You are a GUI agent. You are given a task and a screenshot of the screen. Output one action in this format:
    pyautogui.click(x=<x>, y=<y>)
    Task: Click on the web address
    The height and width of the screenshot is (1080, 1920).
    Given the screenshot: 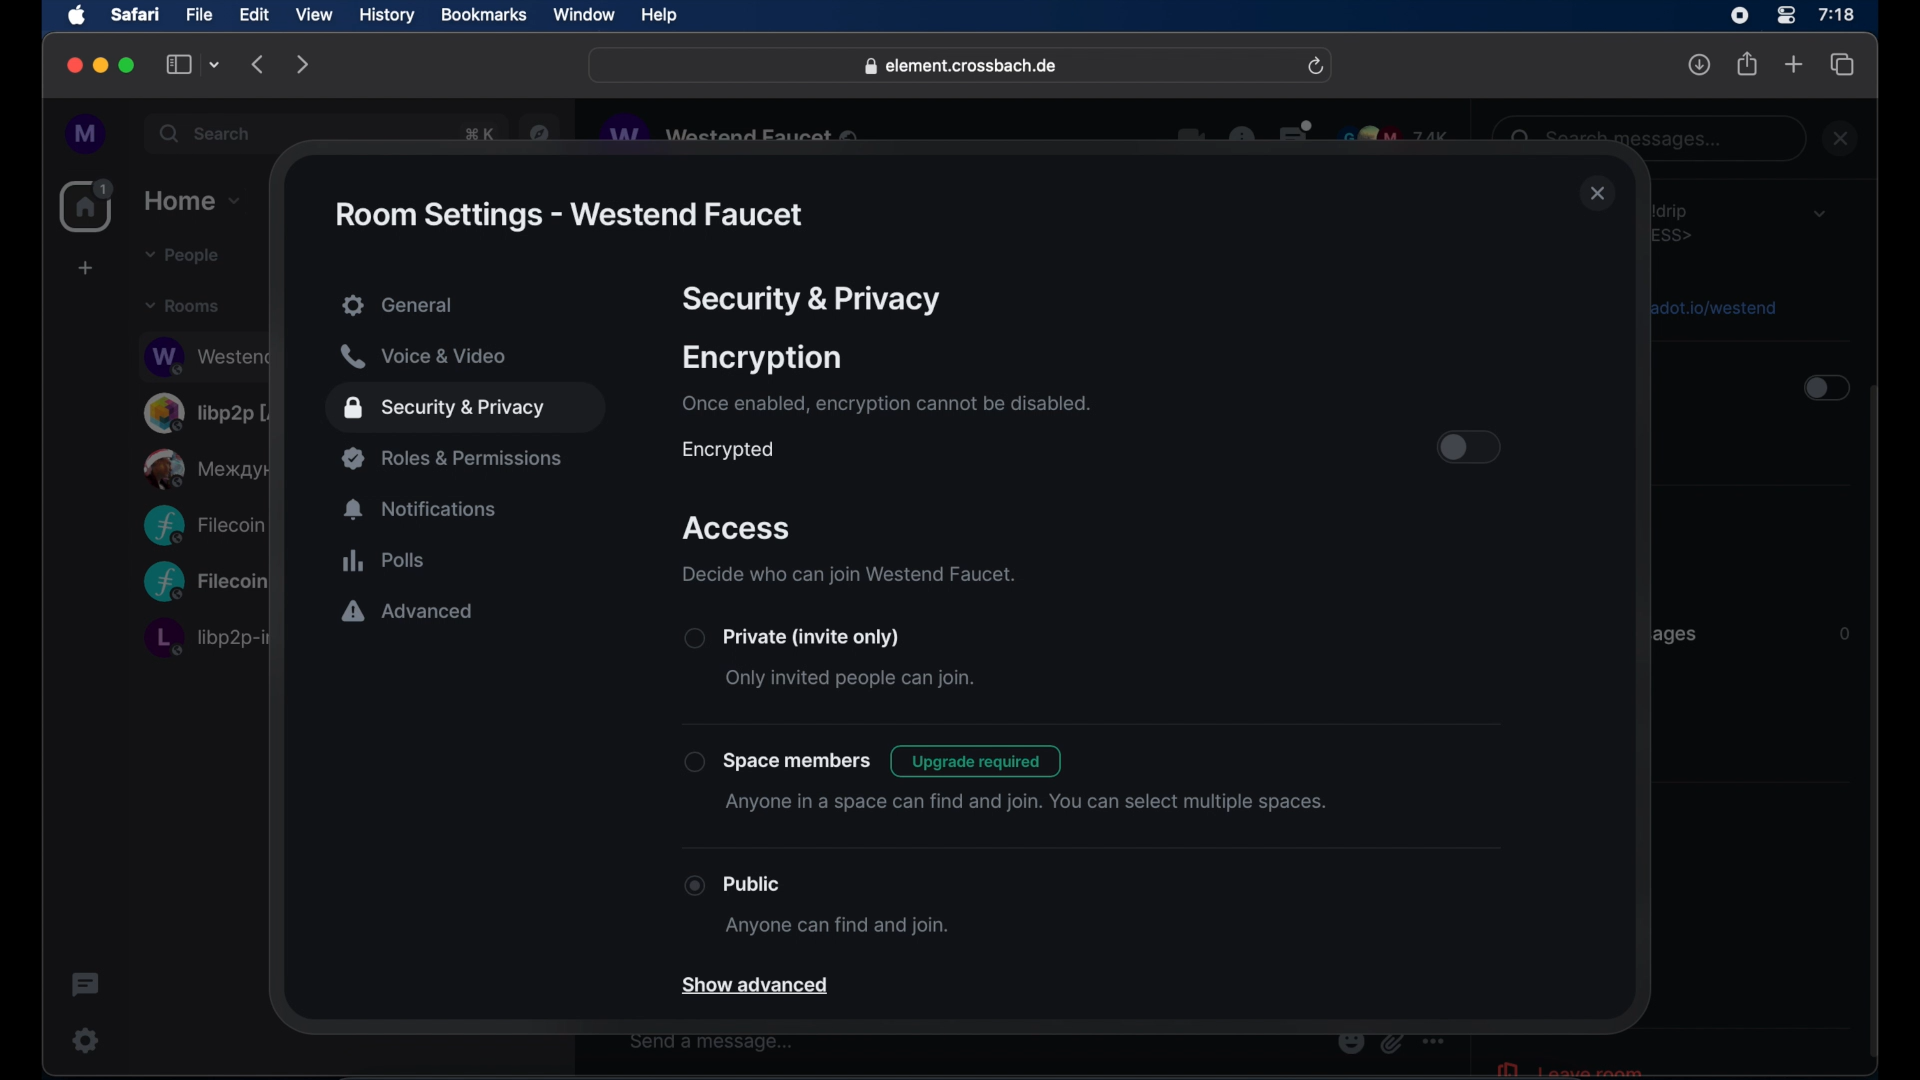 What is the action you would take?
    pyautogui.click(x=963, y=67)
    